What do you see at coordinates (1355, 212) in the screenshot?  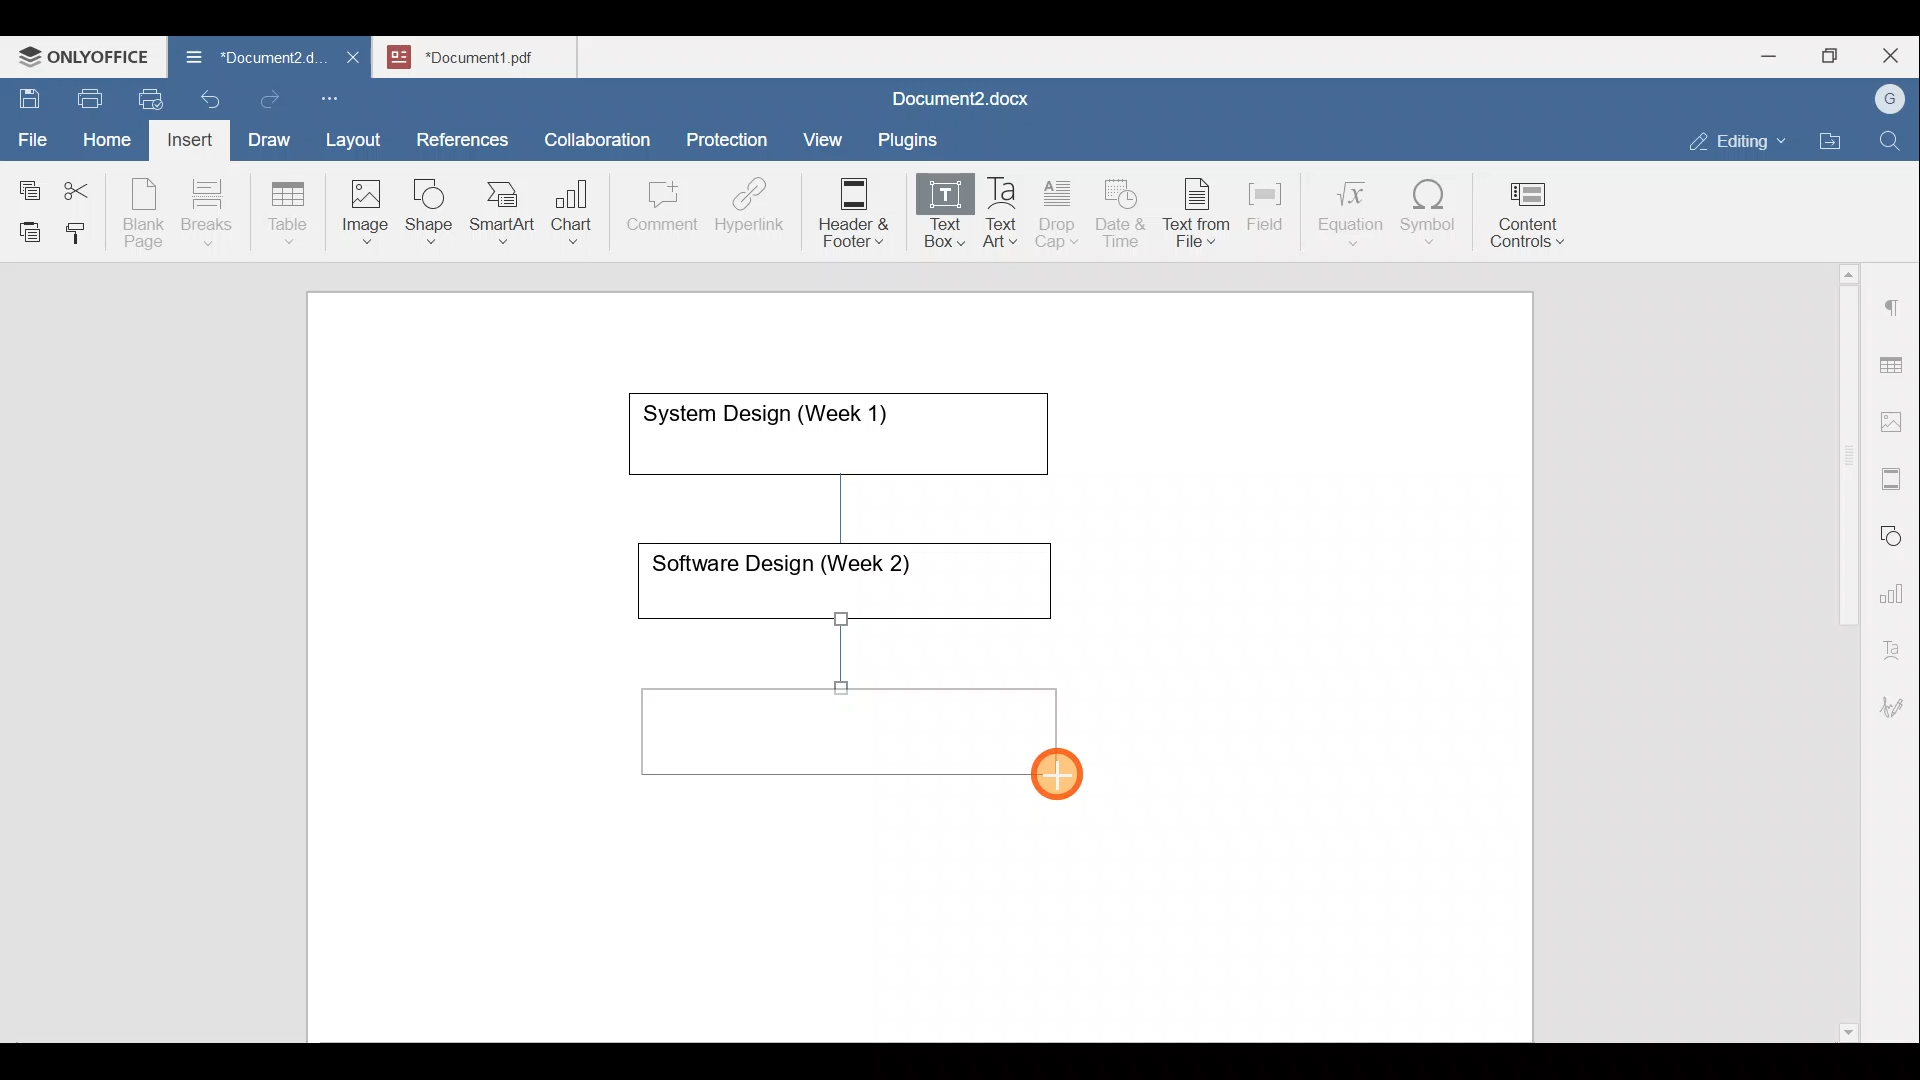 I see `Equation` at bounding box center [1355, 212].